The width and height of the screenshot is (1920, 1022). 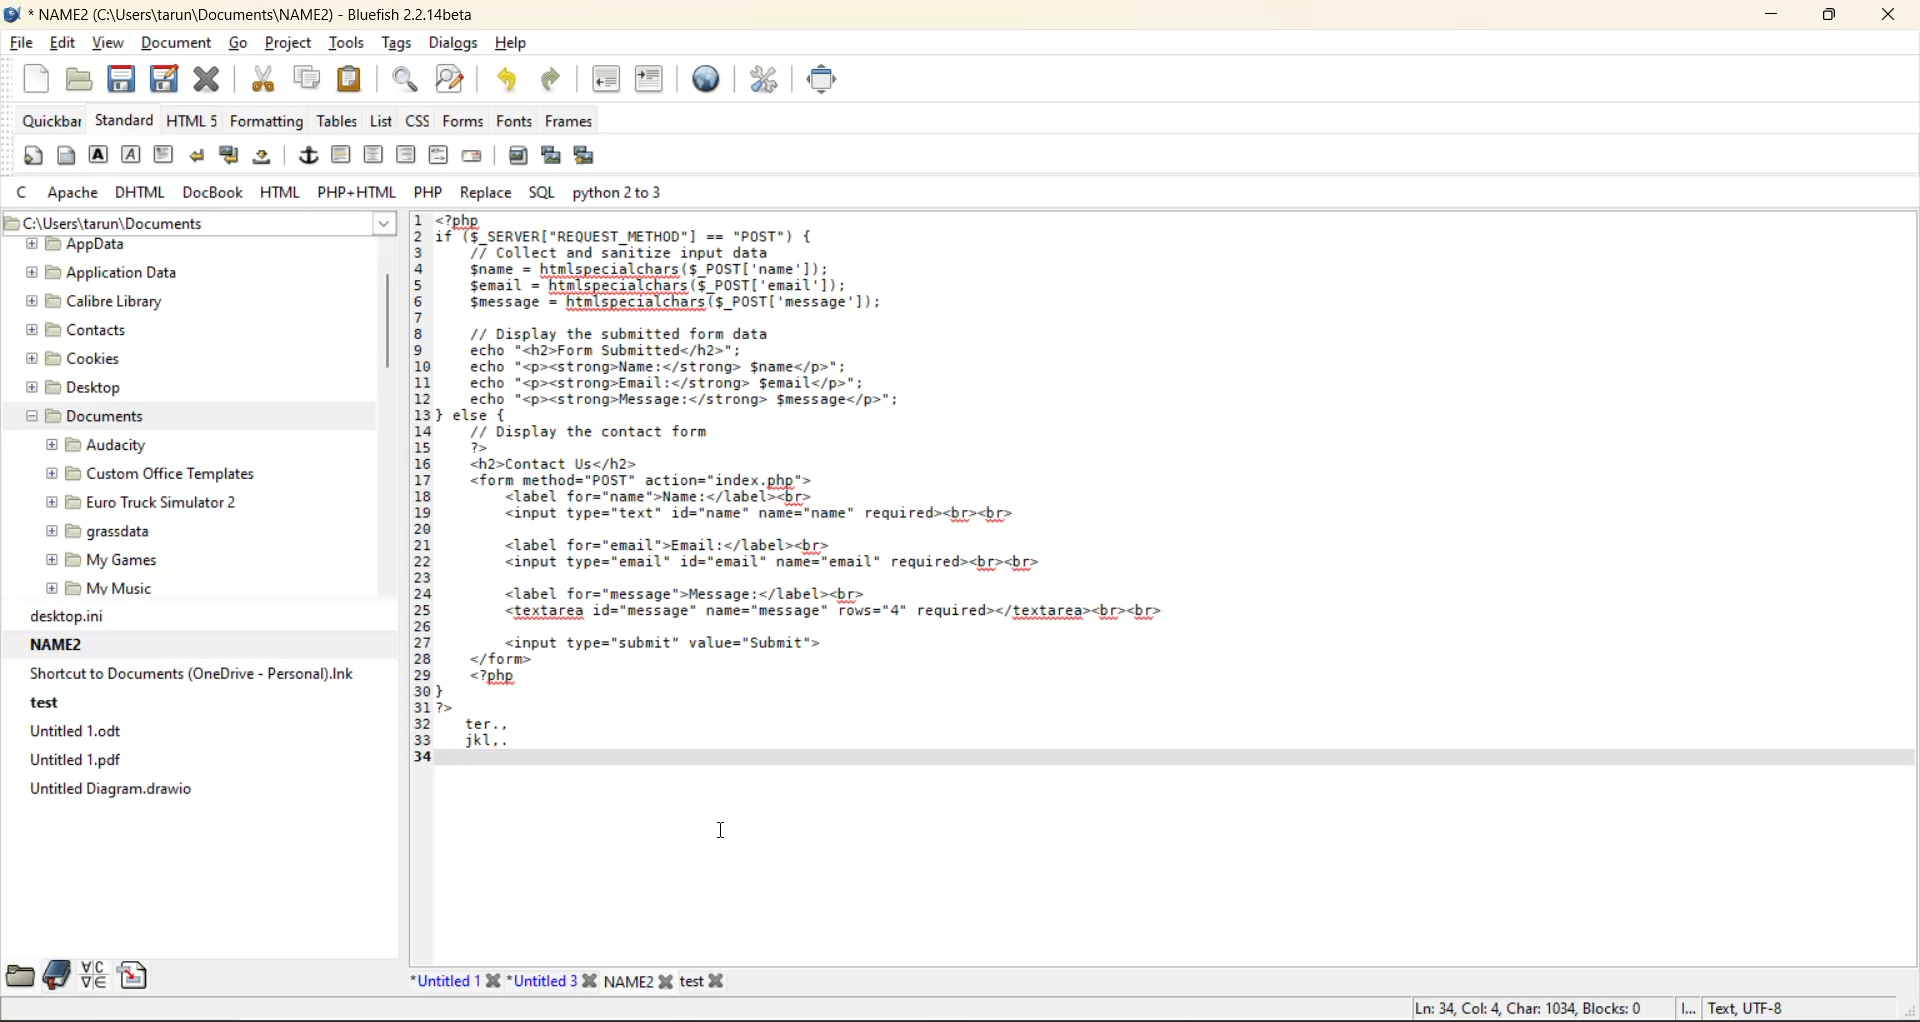 What do you see at coordinates (64, 616) in the screenshot?
I see `desktop.ini` at bounding box center [64, 616].